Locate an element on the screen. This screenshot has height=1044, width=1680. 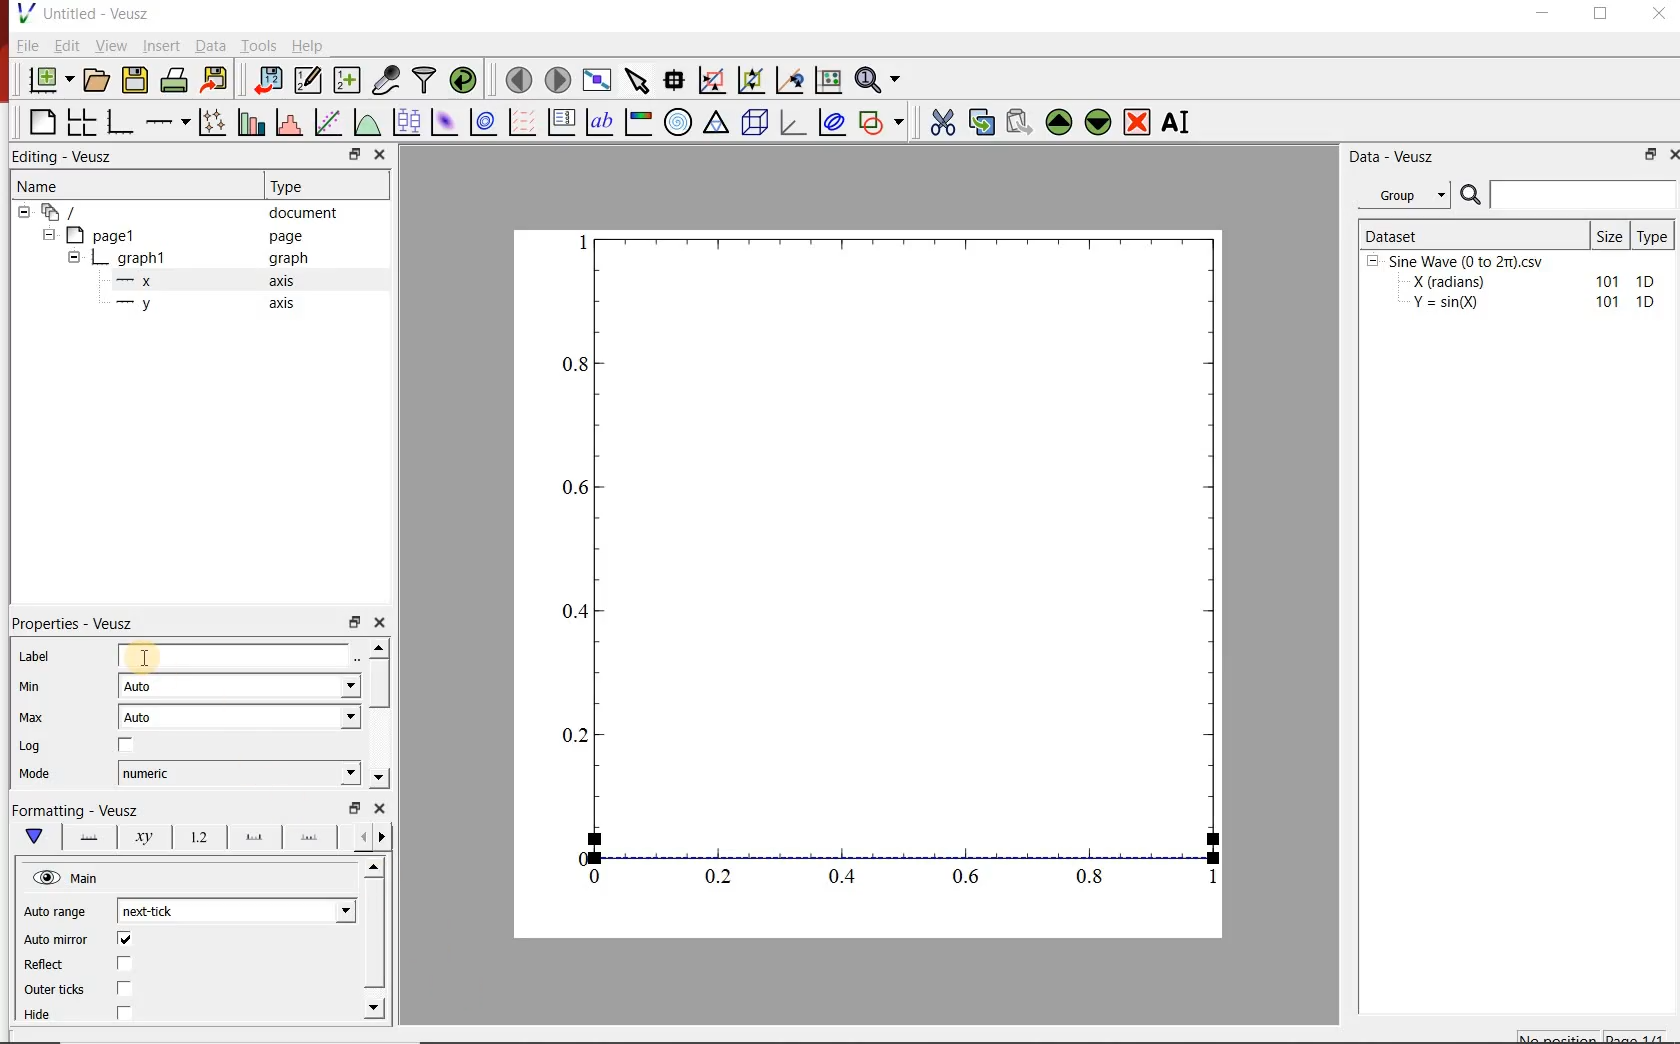
plot 2d dataset as image is located at coordinates (445, 122).